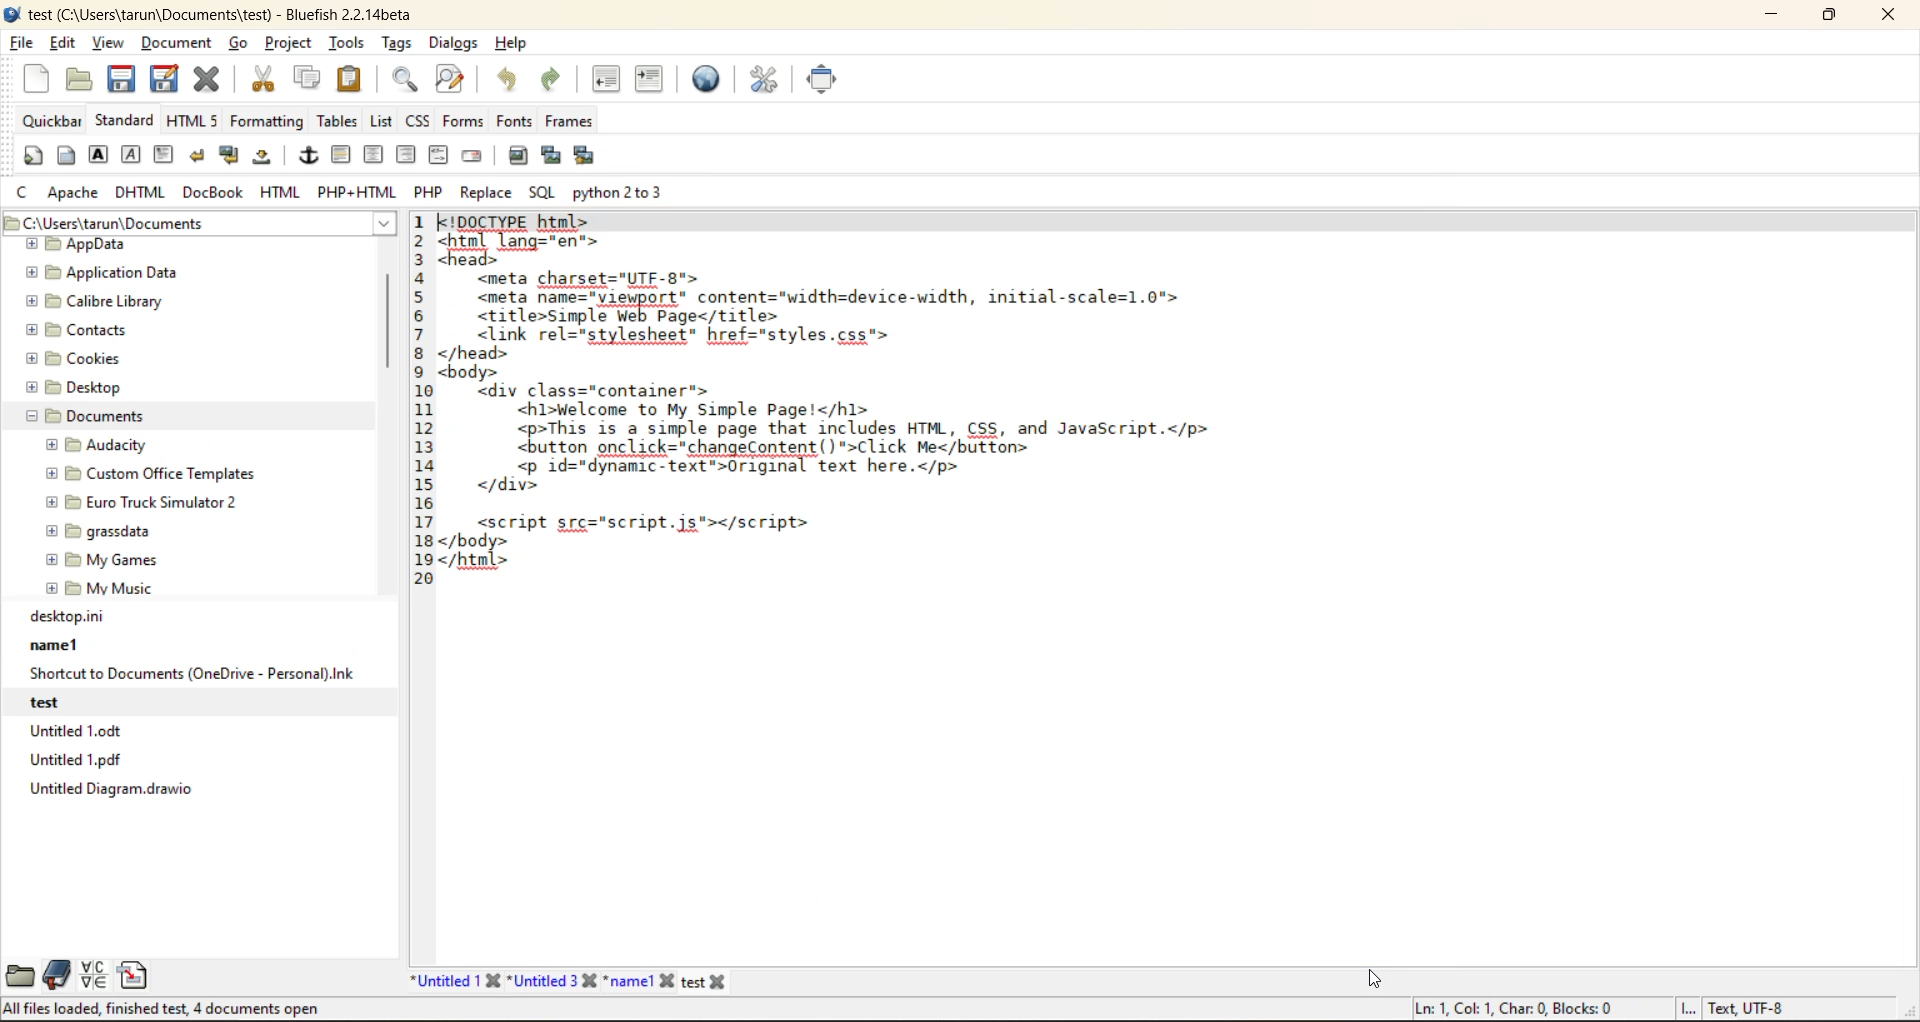 This screenshot has height=1022, width=1920. Describe the element at coordinates (582, 156) in the screenshot. I see `multi thumbnail` at that location.